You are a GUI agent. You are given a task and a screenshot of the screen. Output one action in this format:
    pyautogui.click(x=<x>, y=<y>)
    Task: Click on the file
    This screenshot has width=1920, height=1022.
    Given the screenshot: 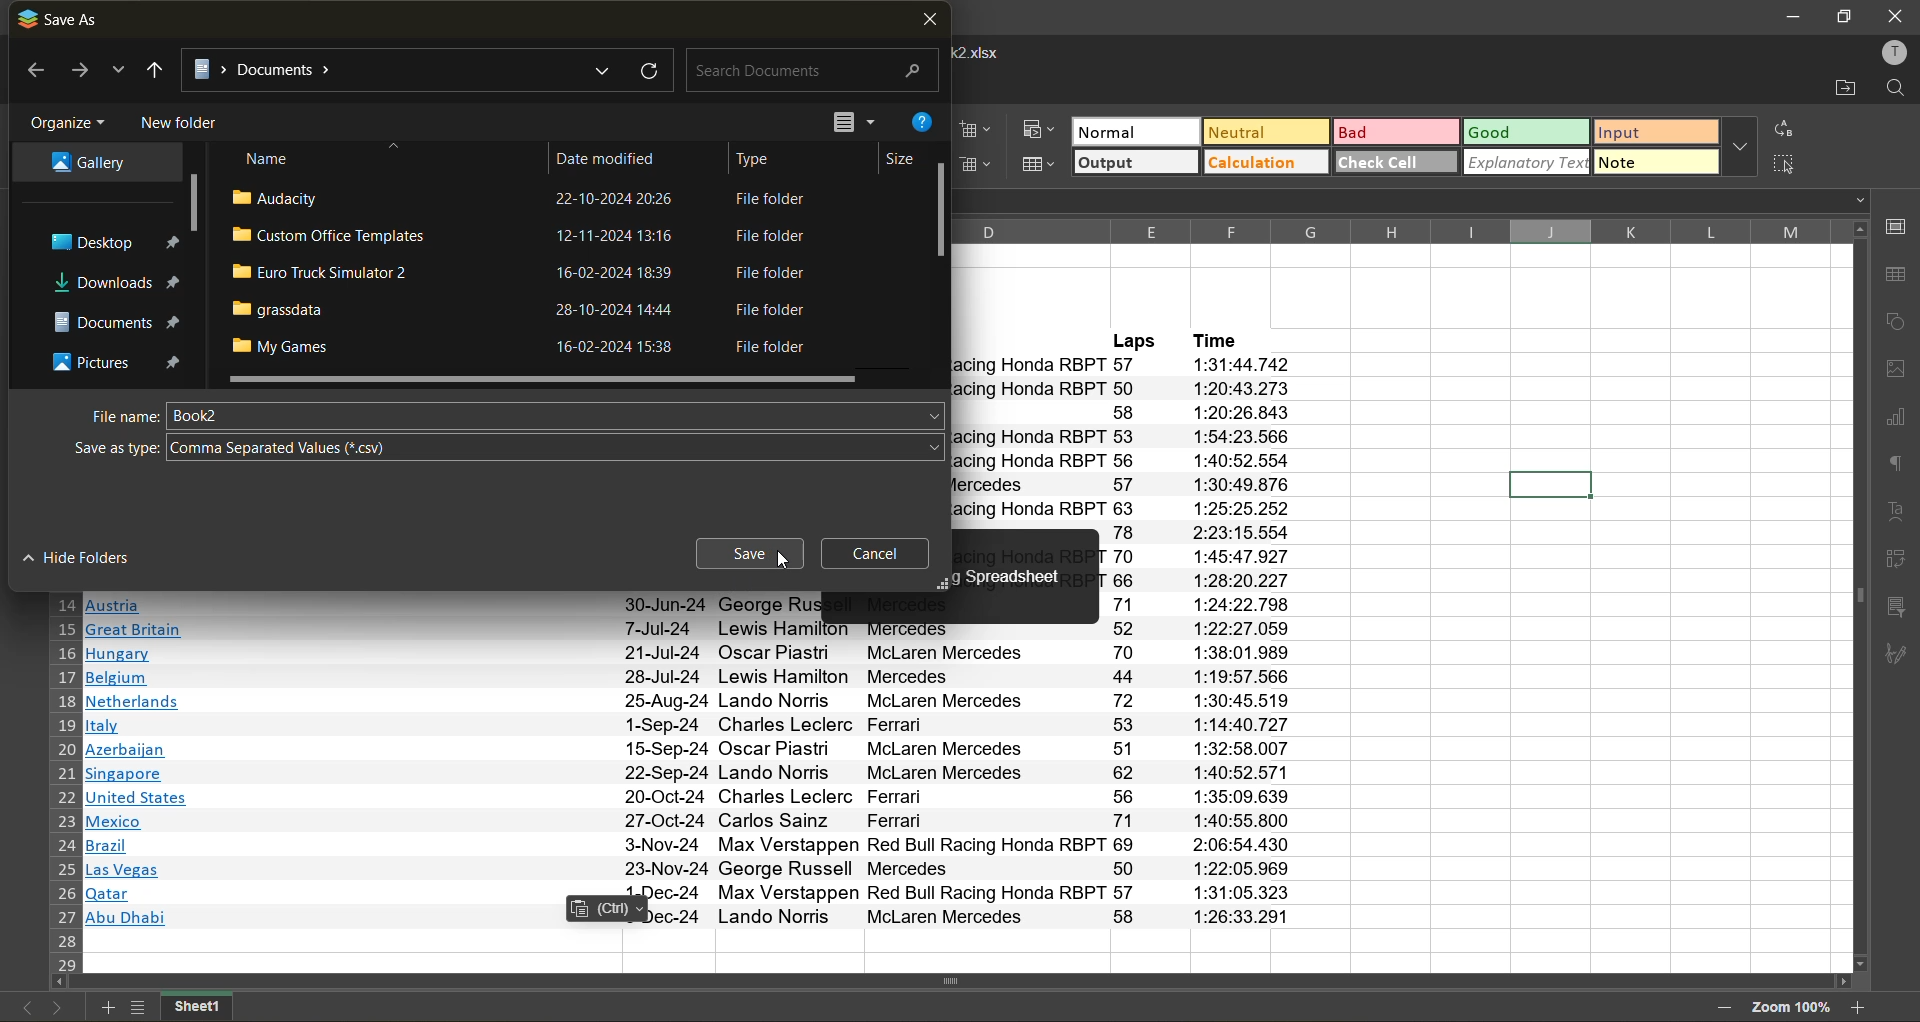 What is the action you would take?
    pyautogui.click(x=527, y=310)
    